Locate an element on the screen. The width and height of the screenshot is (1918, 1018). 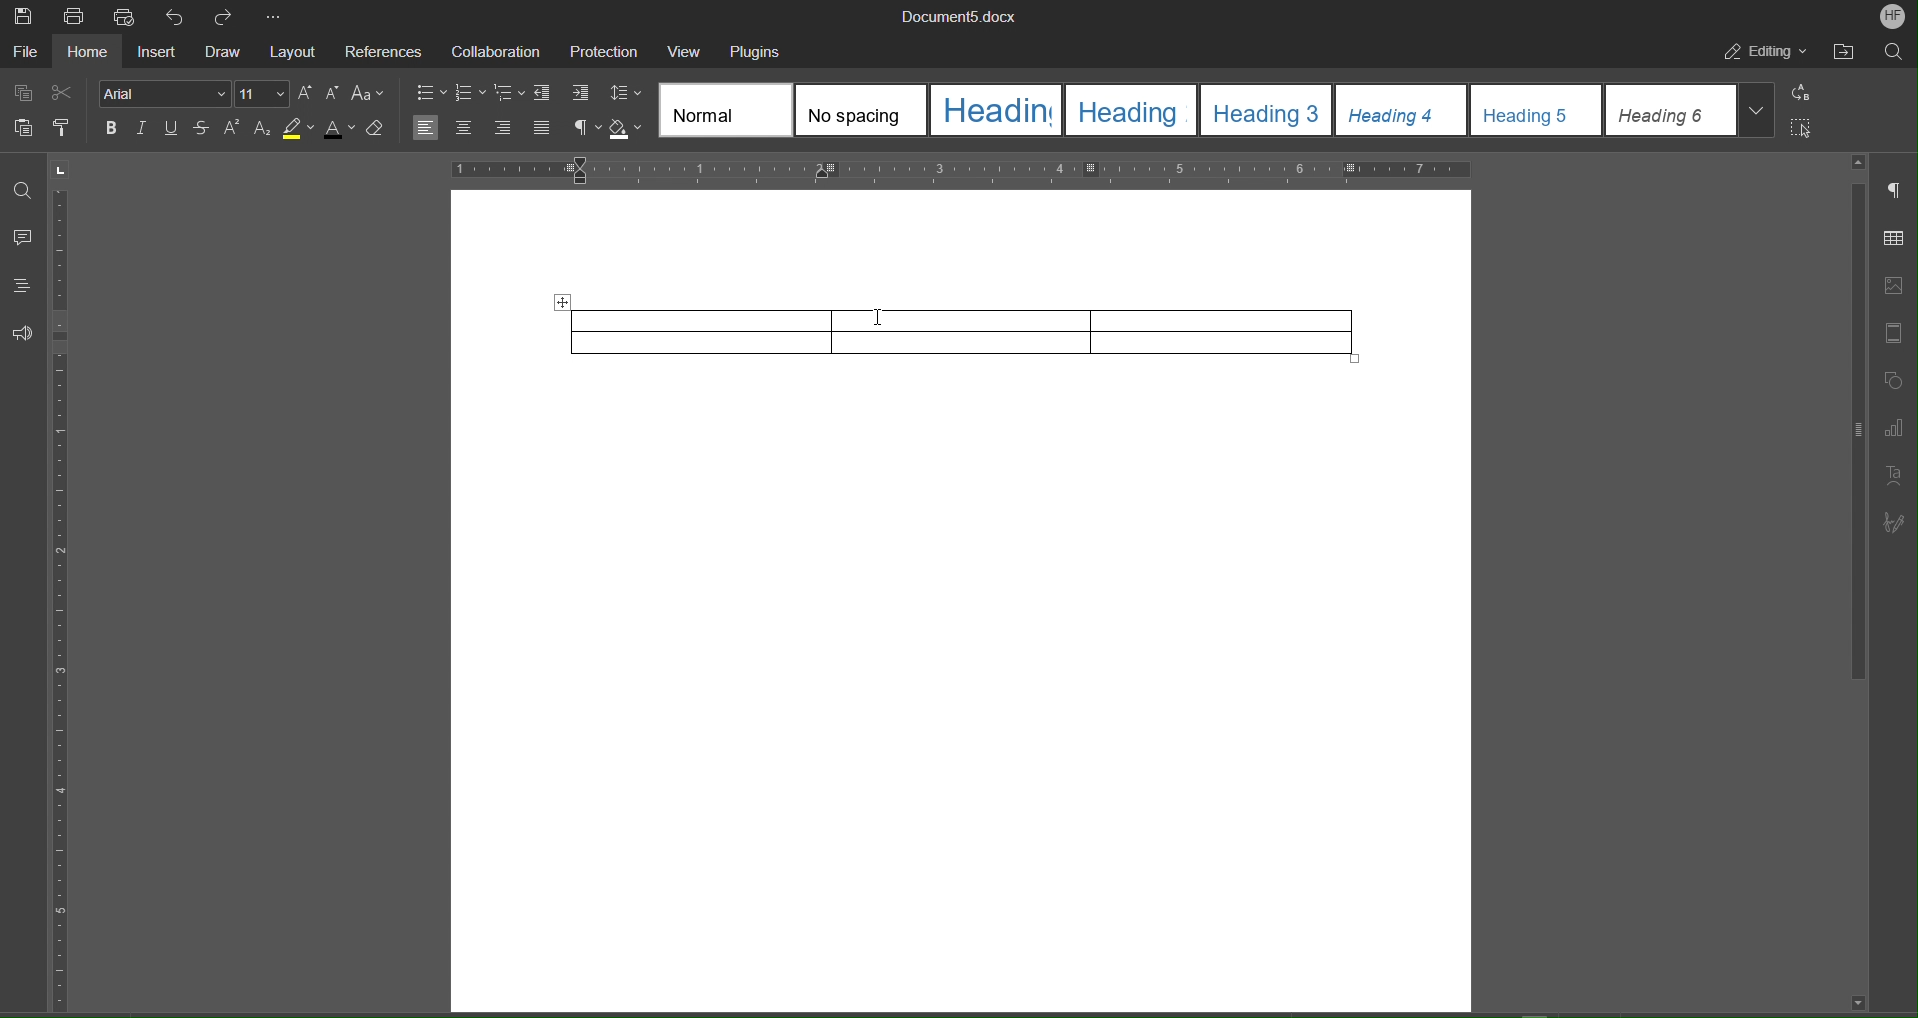
Select All is located at coordinates (1807, 128).